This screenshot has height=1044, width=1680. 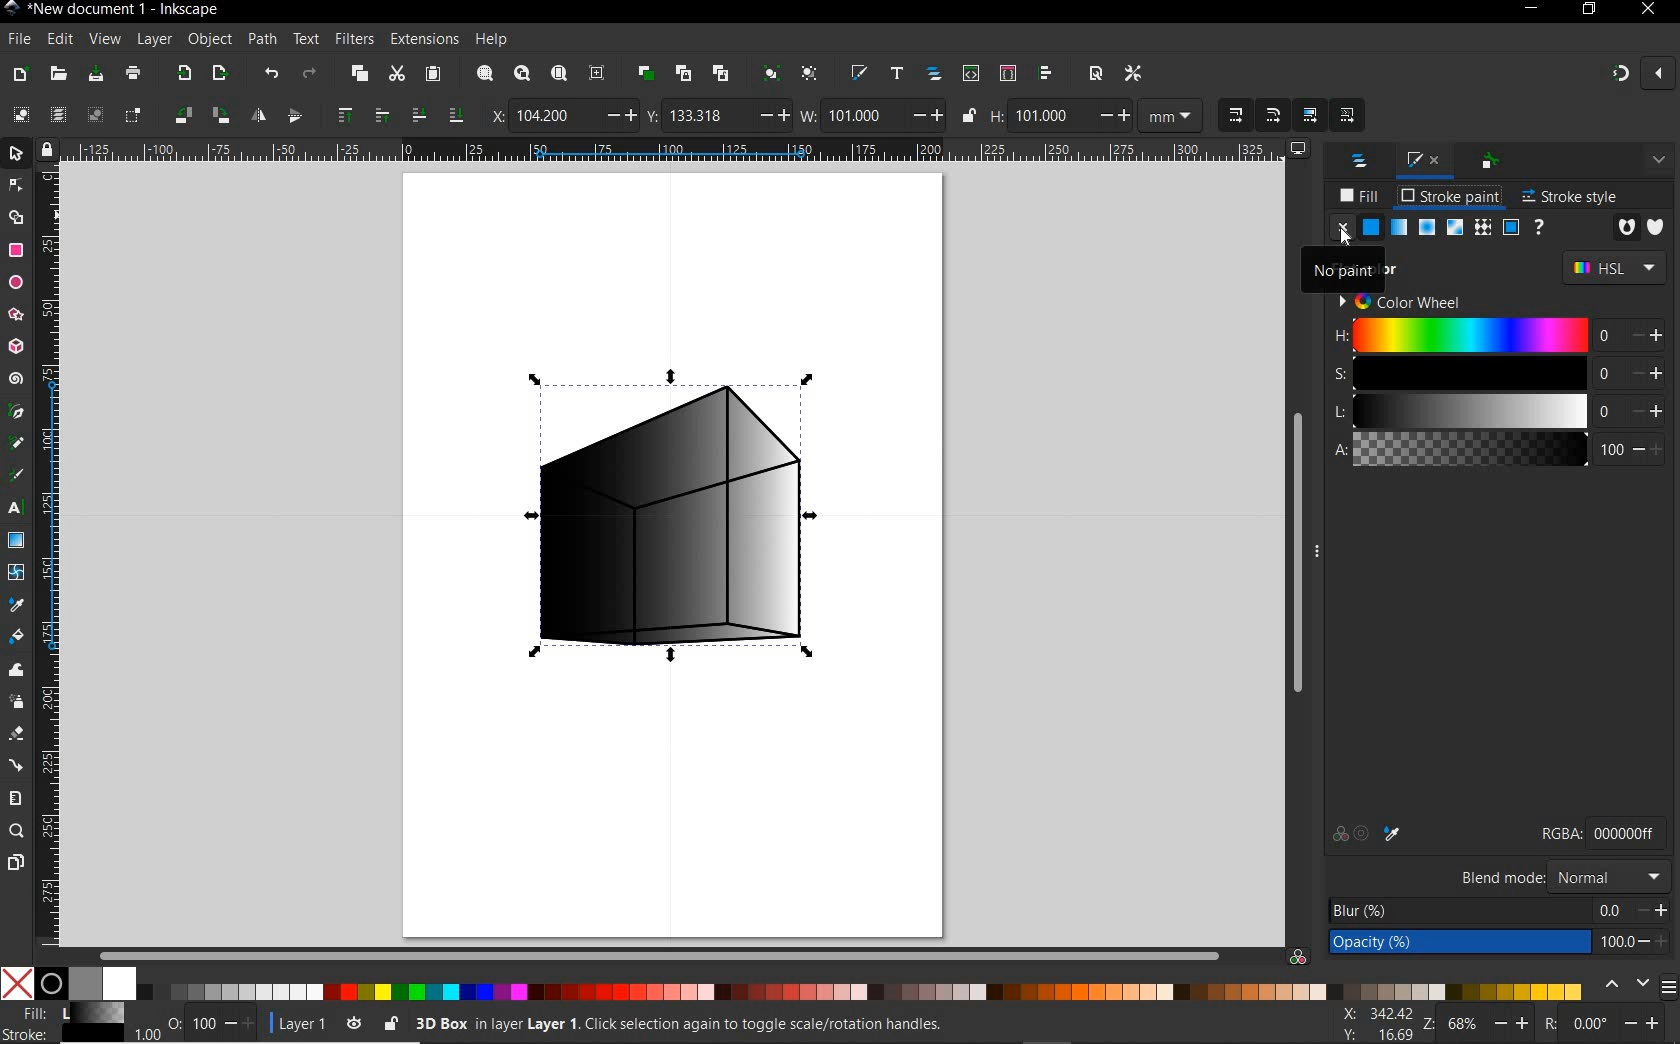 What do you see at coordinates (351, 1023) in the screenshot?
I see `TOGGLE CURRENT LAYER VISIBILITY` at bounding box center [351, 1023].